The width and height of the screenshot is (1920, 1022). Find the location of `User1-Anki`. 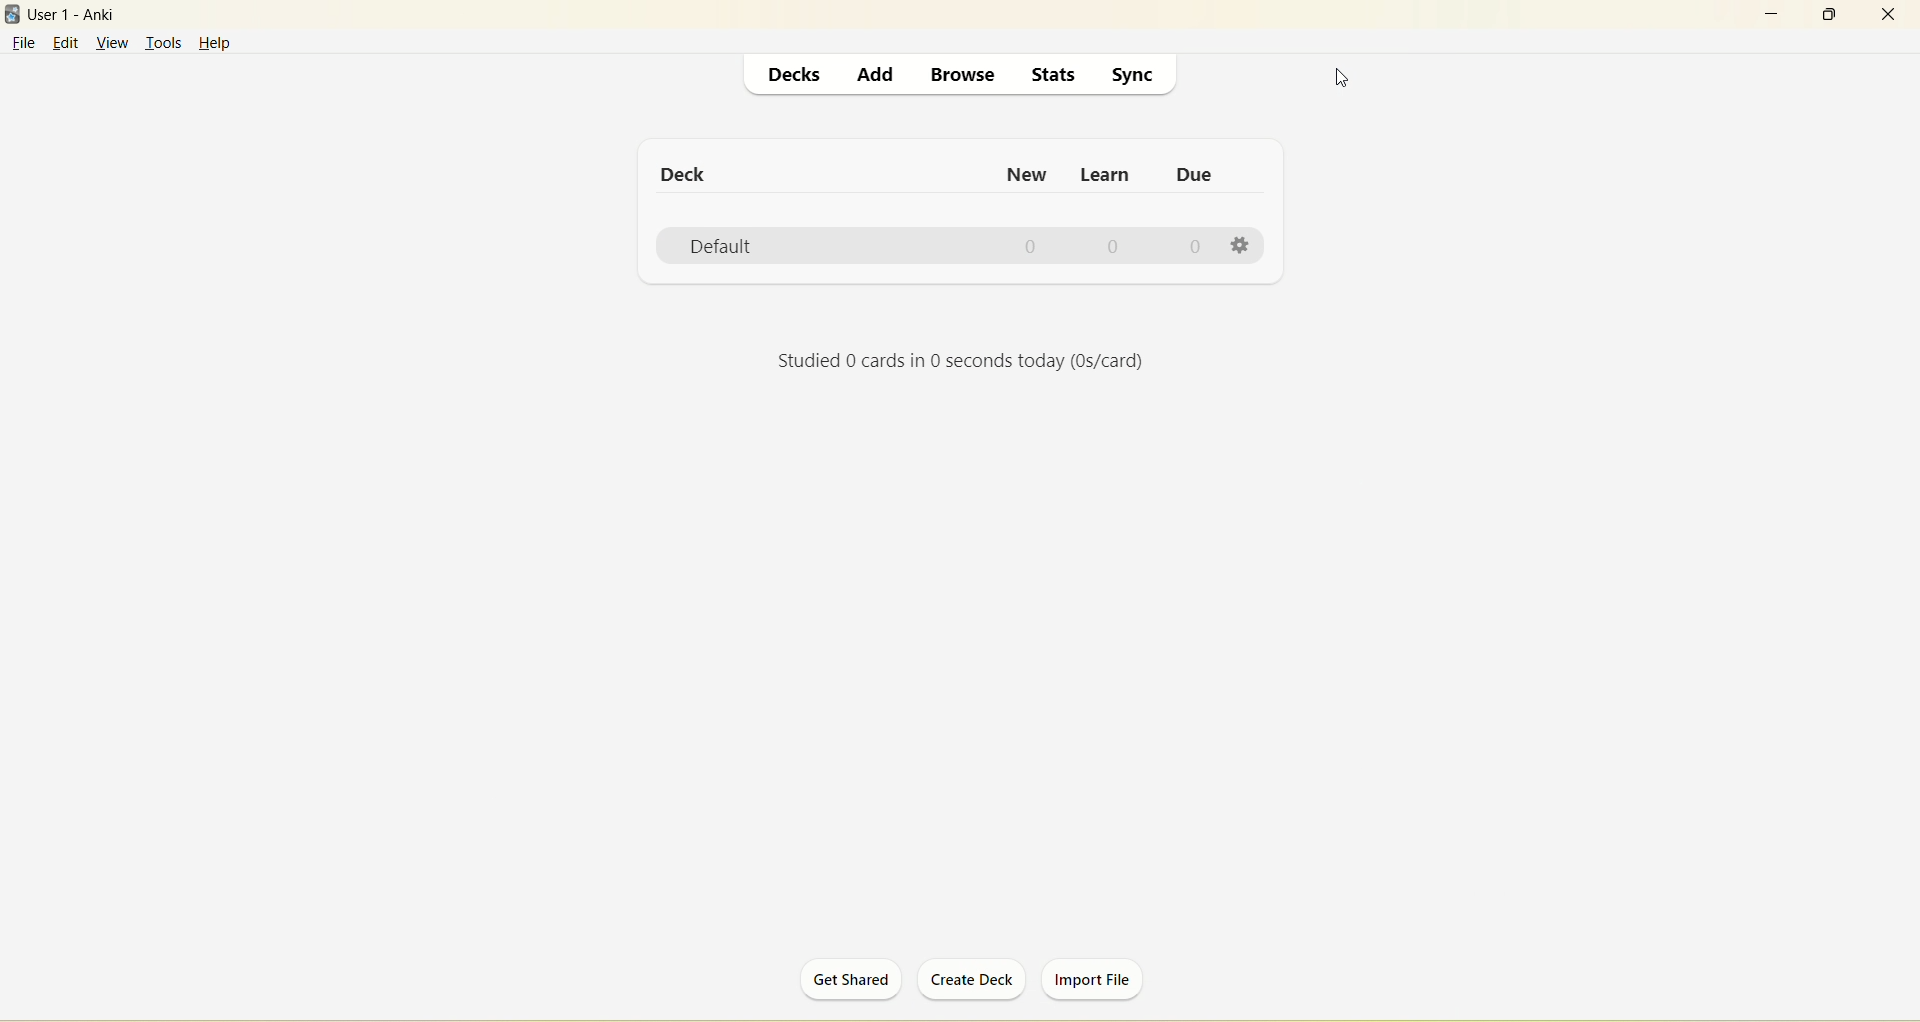

User1-Anki is located at coordinates (84, 16).